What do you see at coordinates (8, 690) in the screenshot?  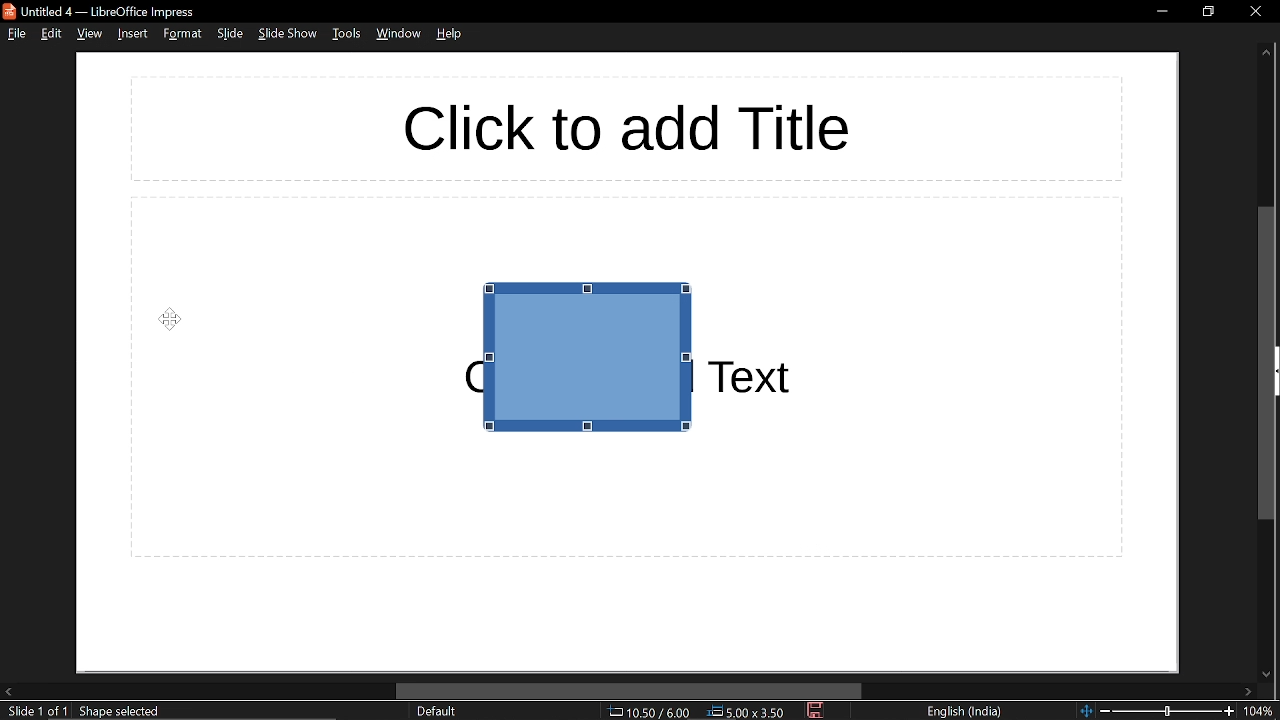 I see `move left` at bounding box center [8, 690].